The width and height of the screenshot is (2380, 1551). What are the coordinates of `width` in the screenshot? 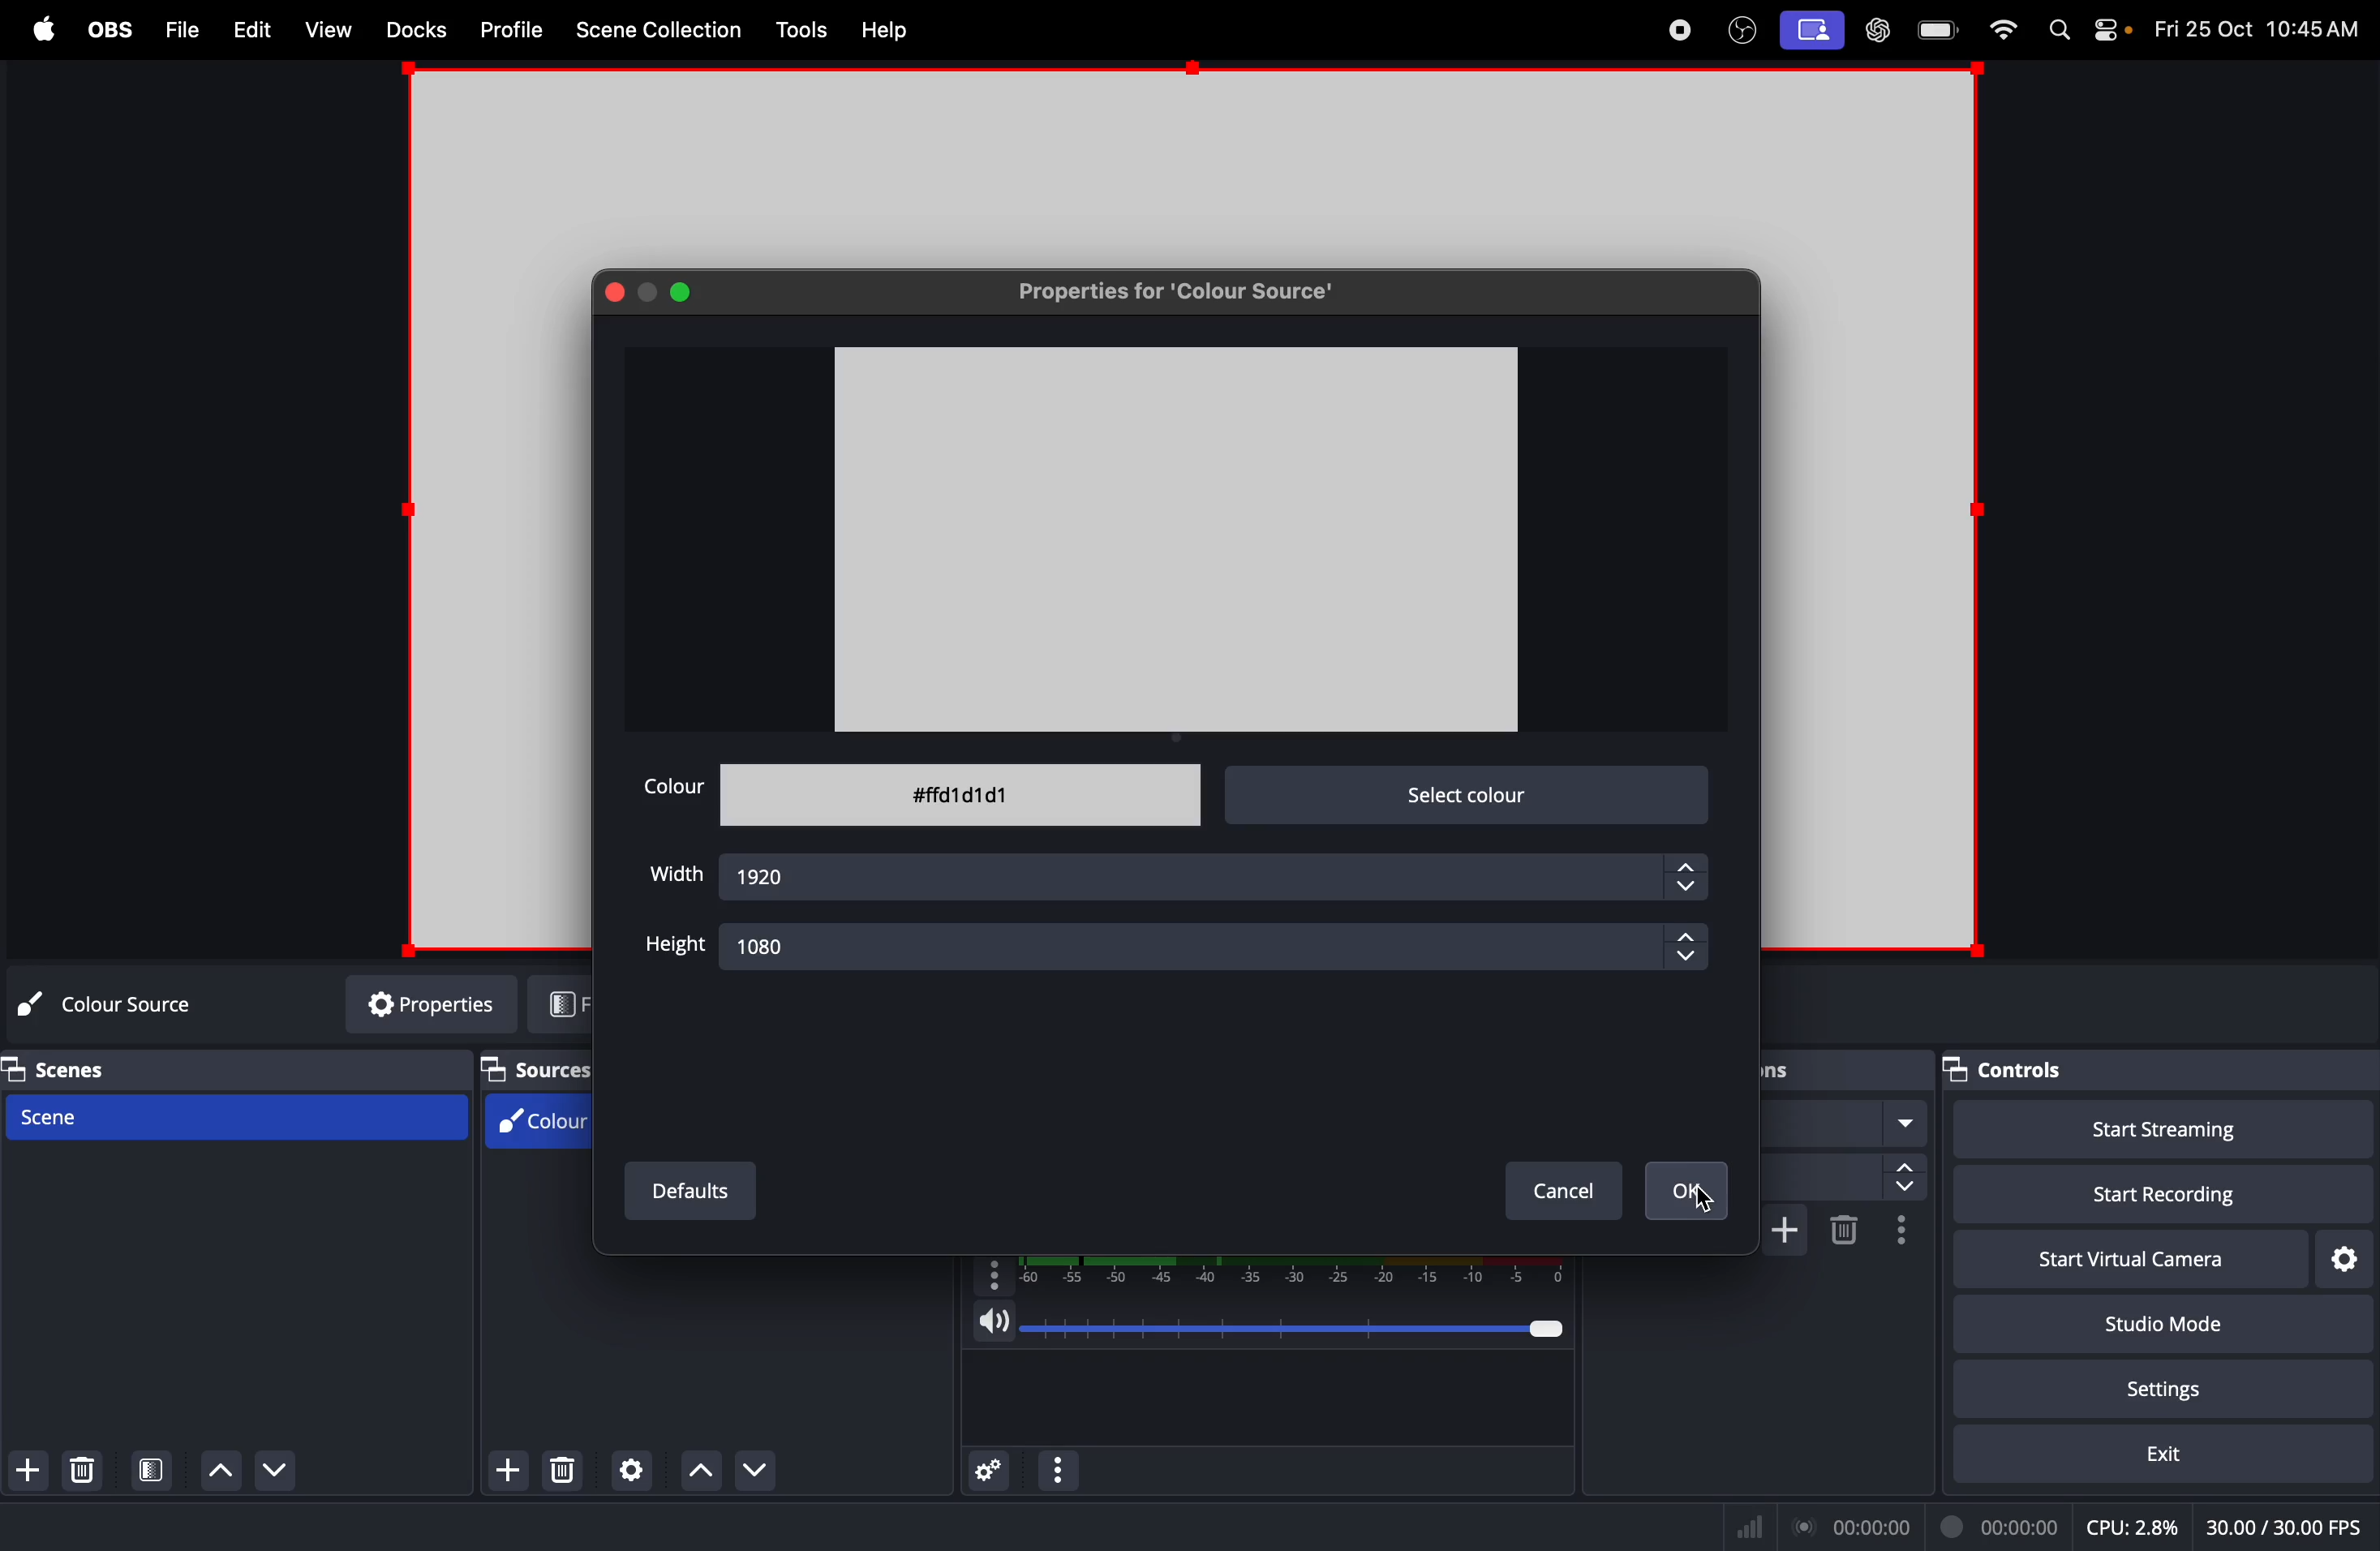 It's located at (679, 874).